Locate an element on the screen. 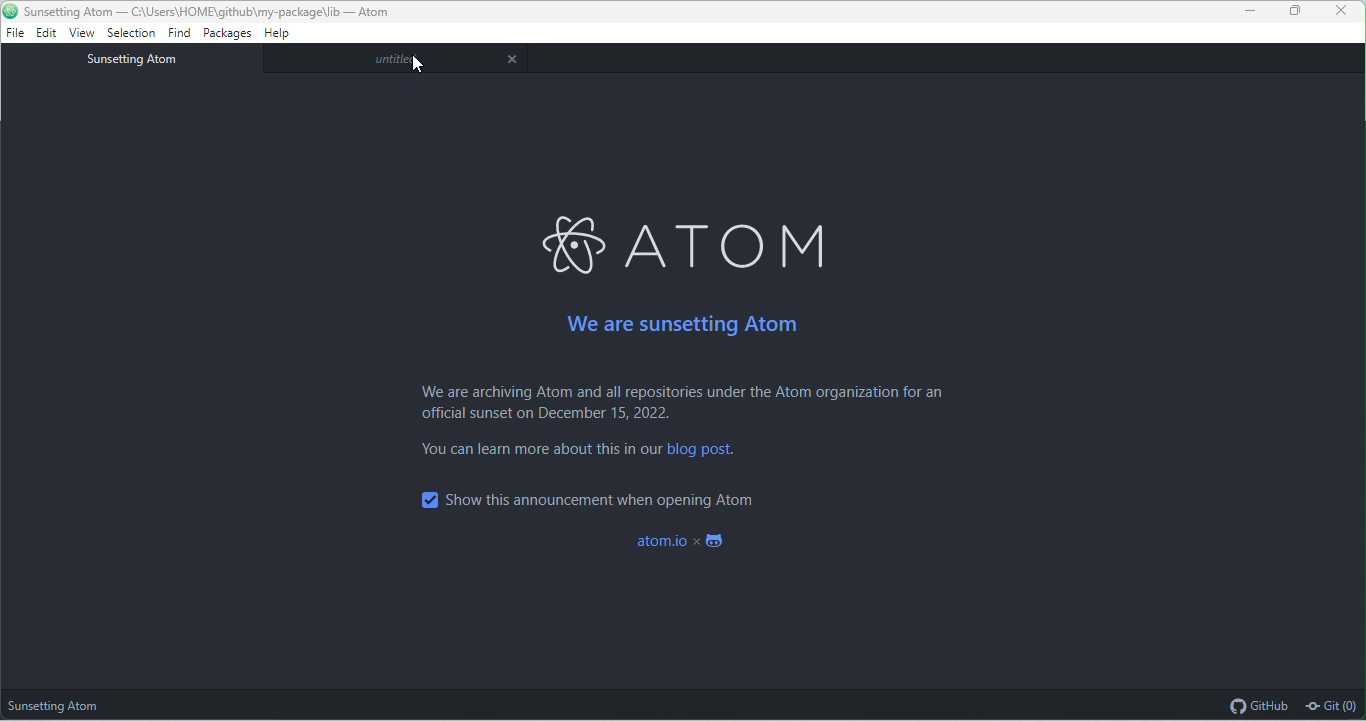 The width and height of the screenshot is (1366, 722). cursor is located at coordinates (429, 65).